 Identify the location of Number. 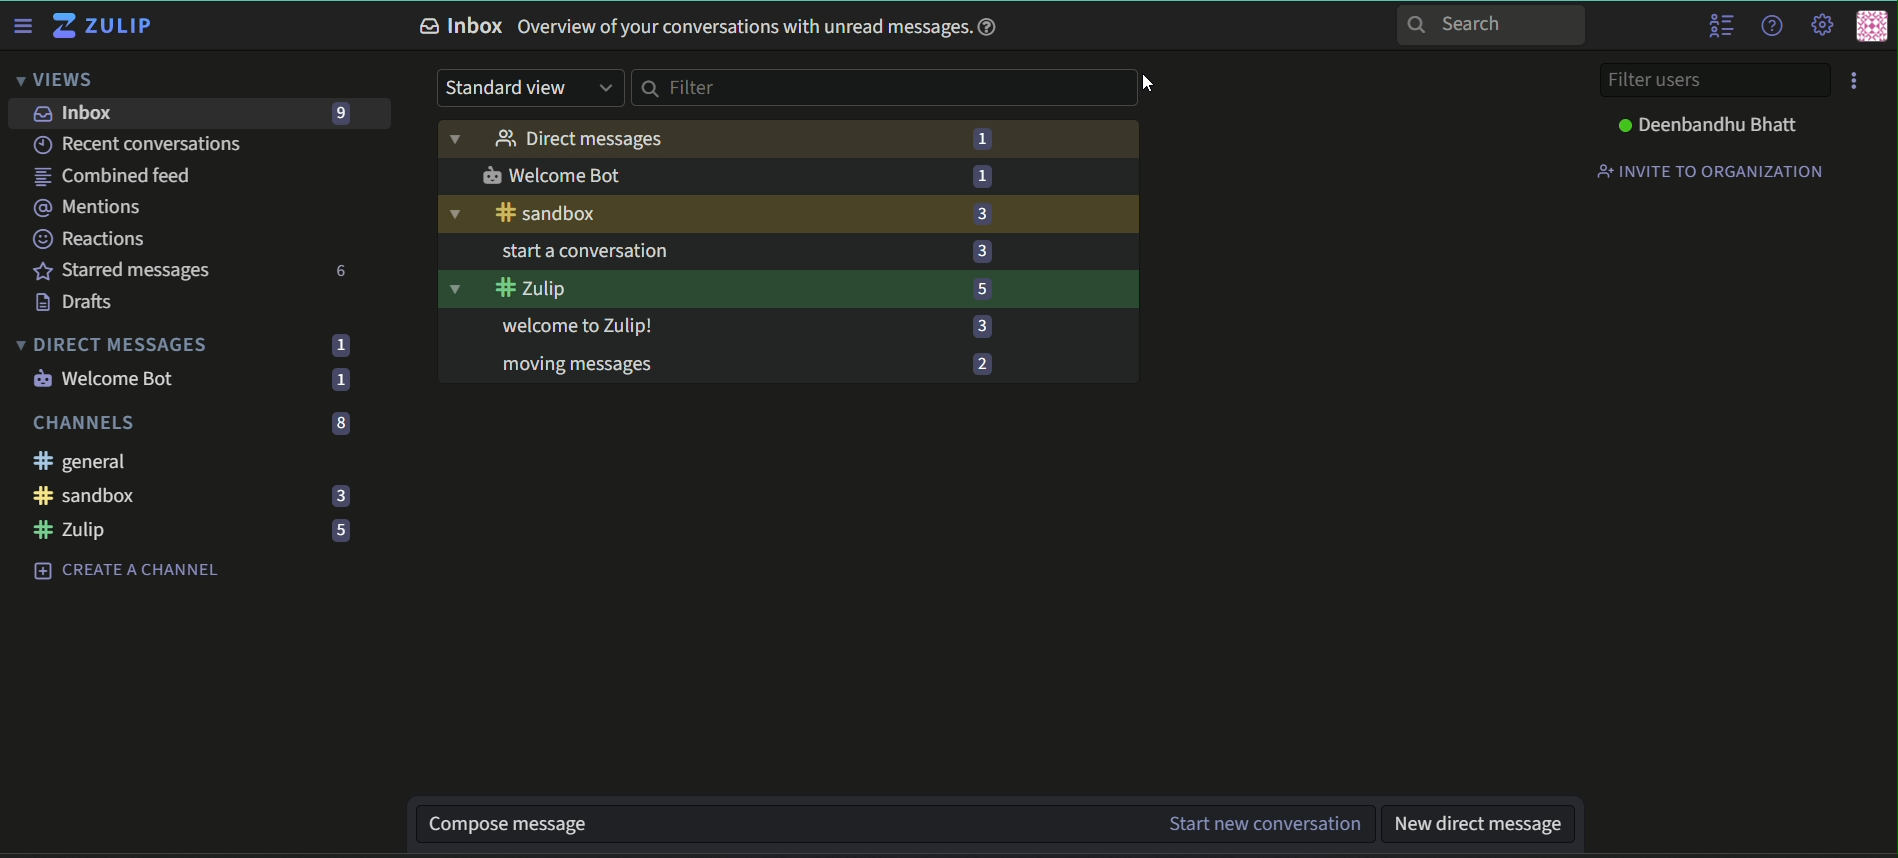
(983, 178).